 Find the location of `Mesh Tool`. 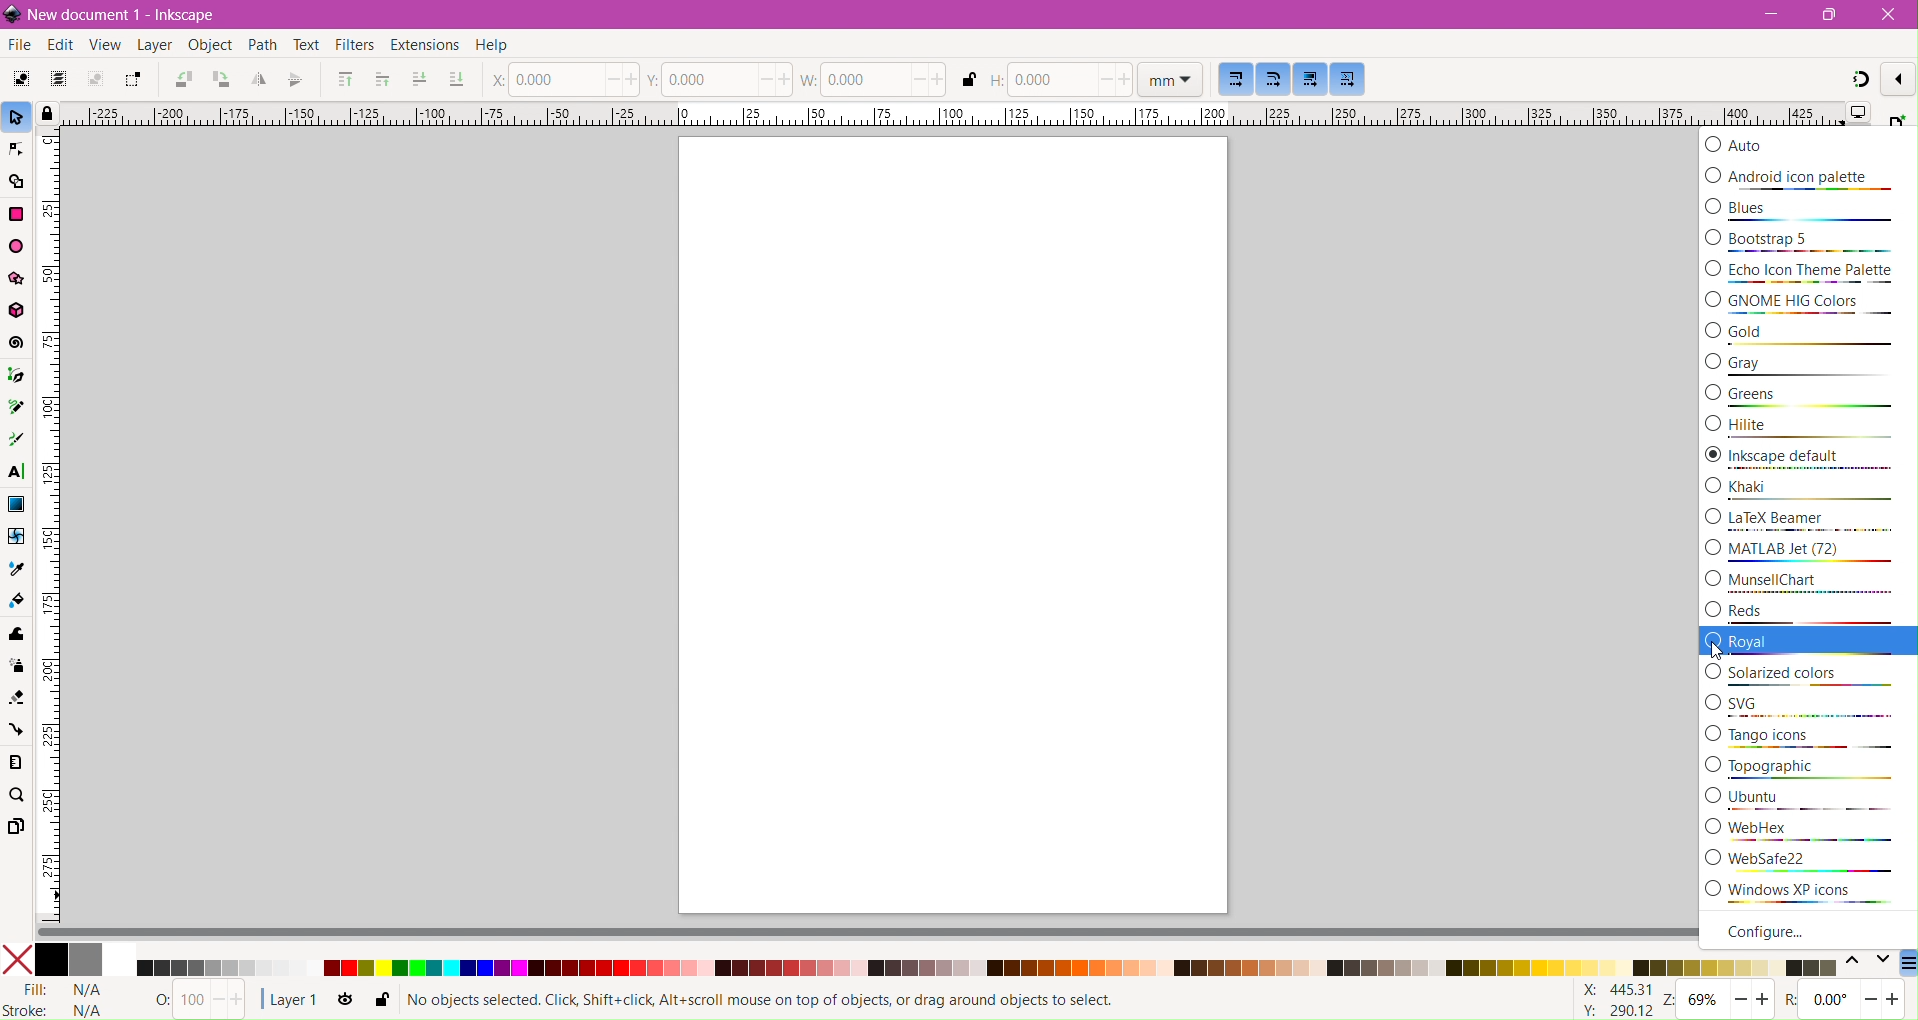

Mesh Tool is located at coordinates (15, 536).